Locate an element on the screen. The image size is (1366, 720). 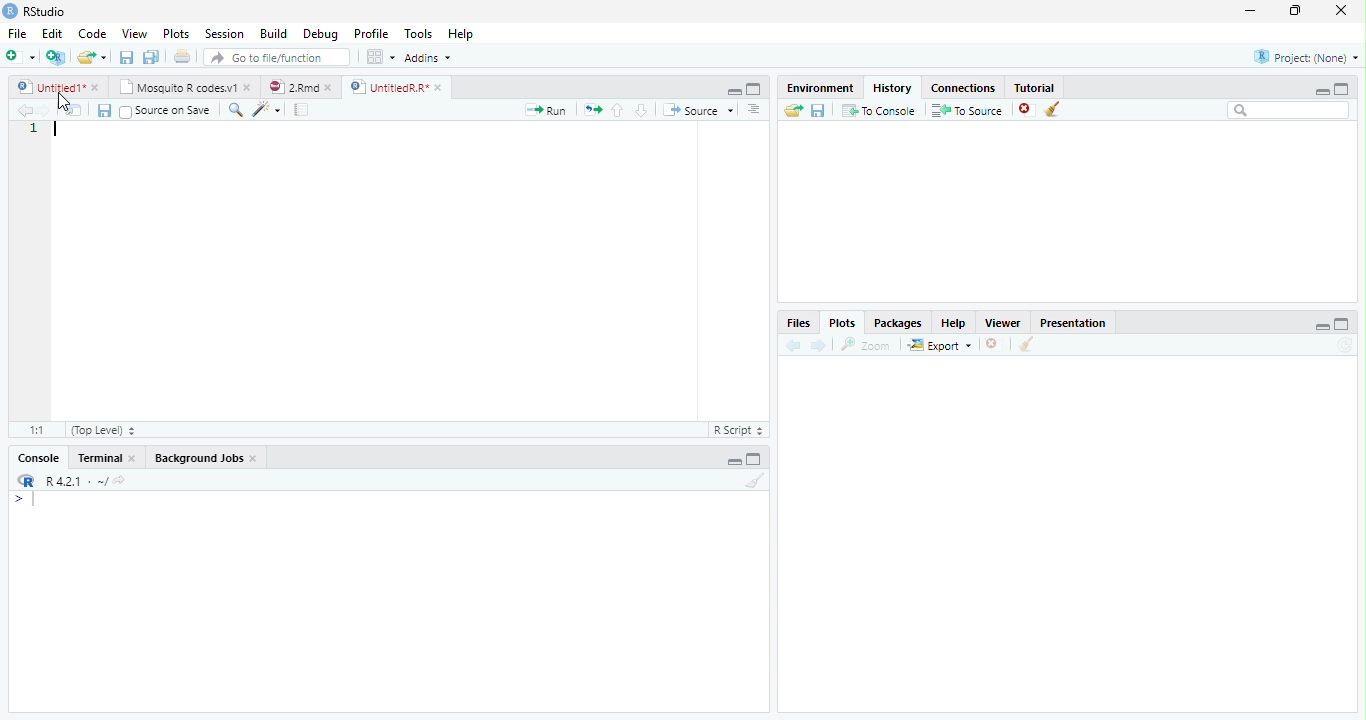
close is located at coordinates (1341, 10).